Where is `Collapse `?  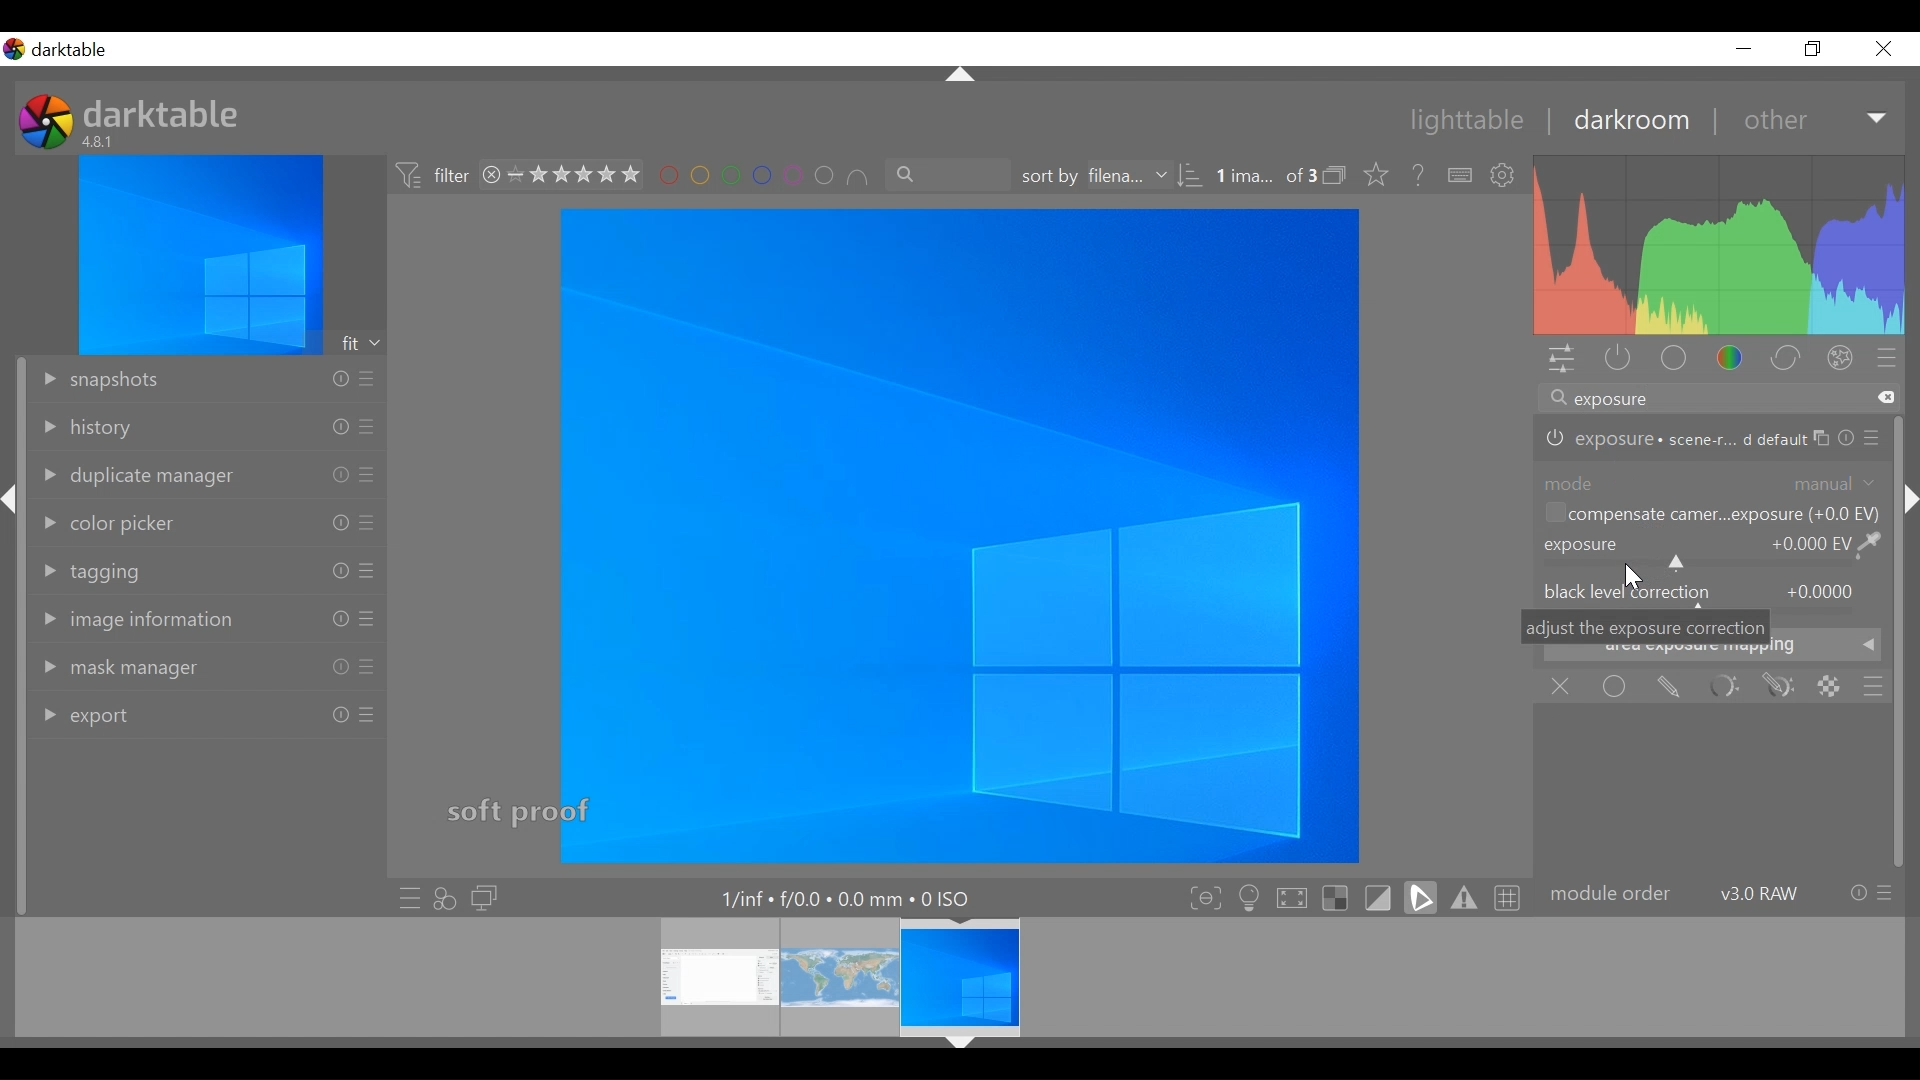 Collapse  is located at coordinates (960, 1045).